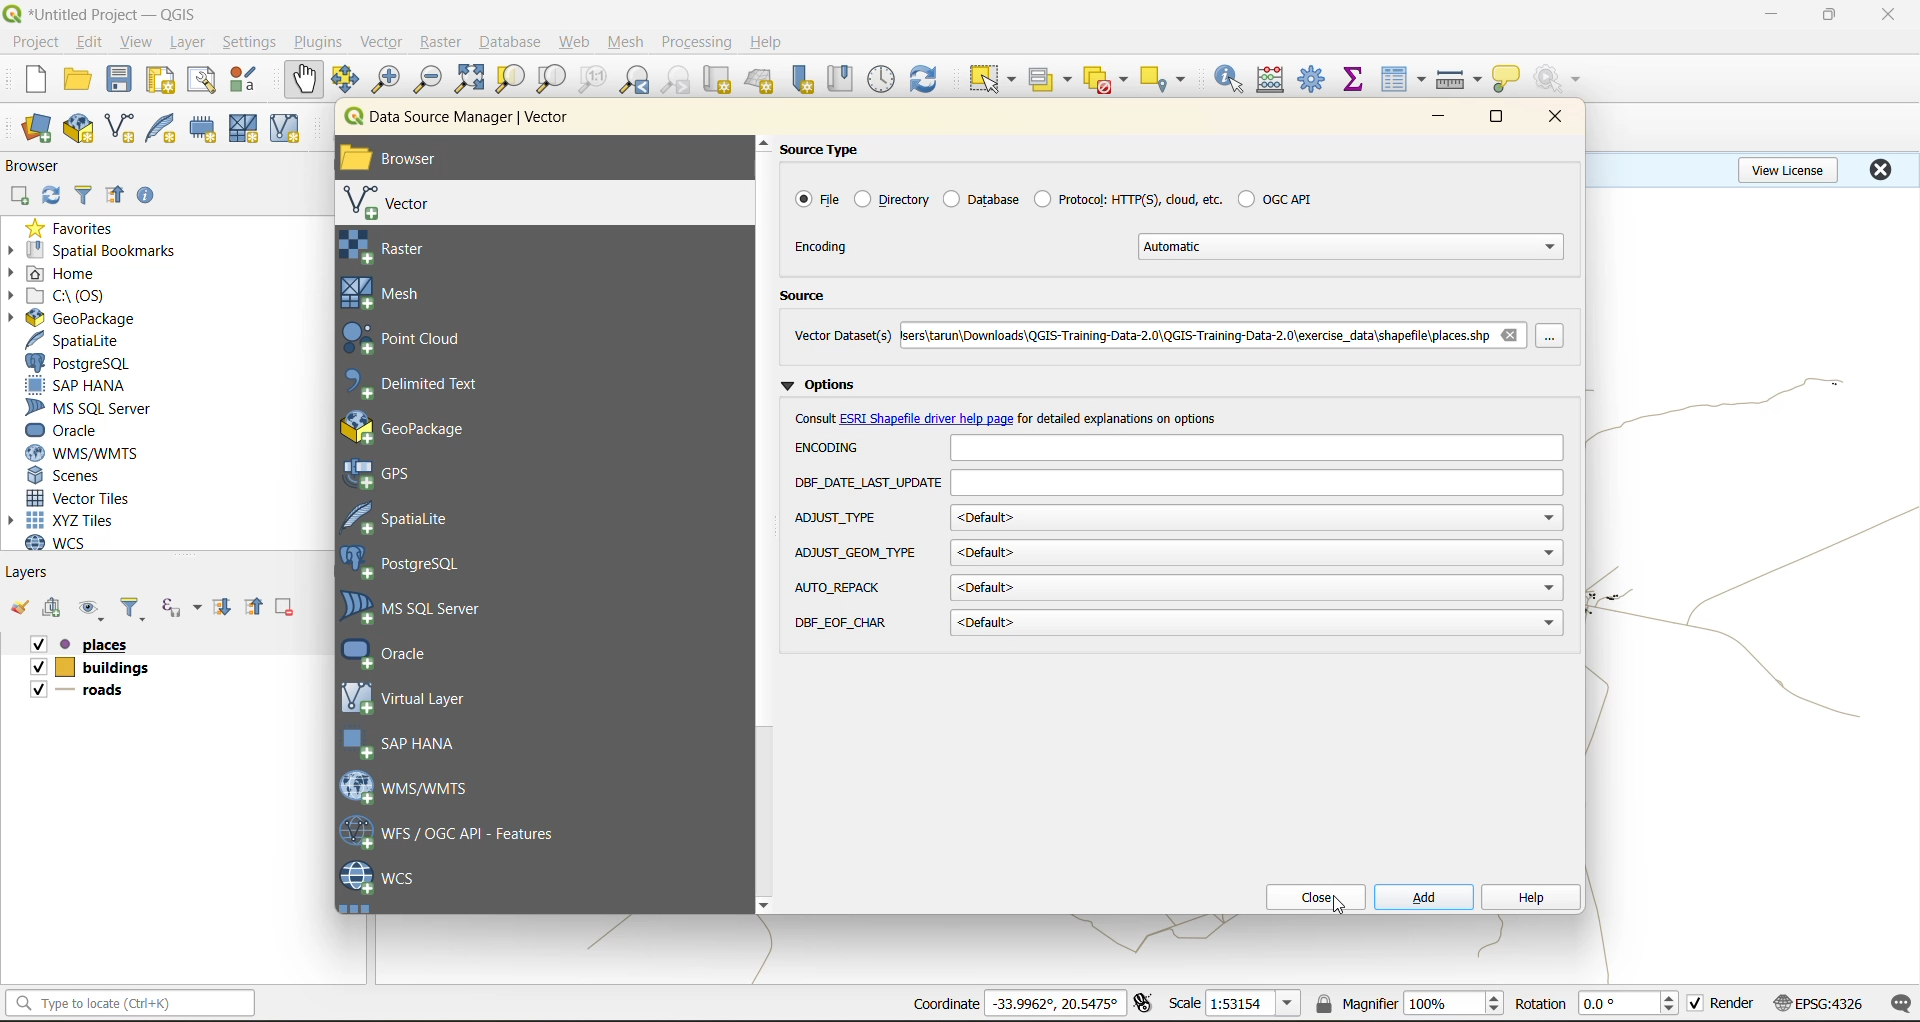  Describe the element at coordinates (415, 786) in the screenshot. I see `wms/wmts` at that location.